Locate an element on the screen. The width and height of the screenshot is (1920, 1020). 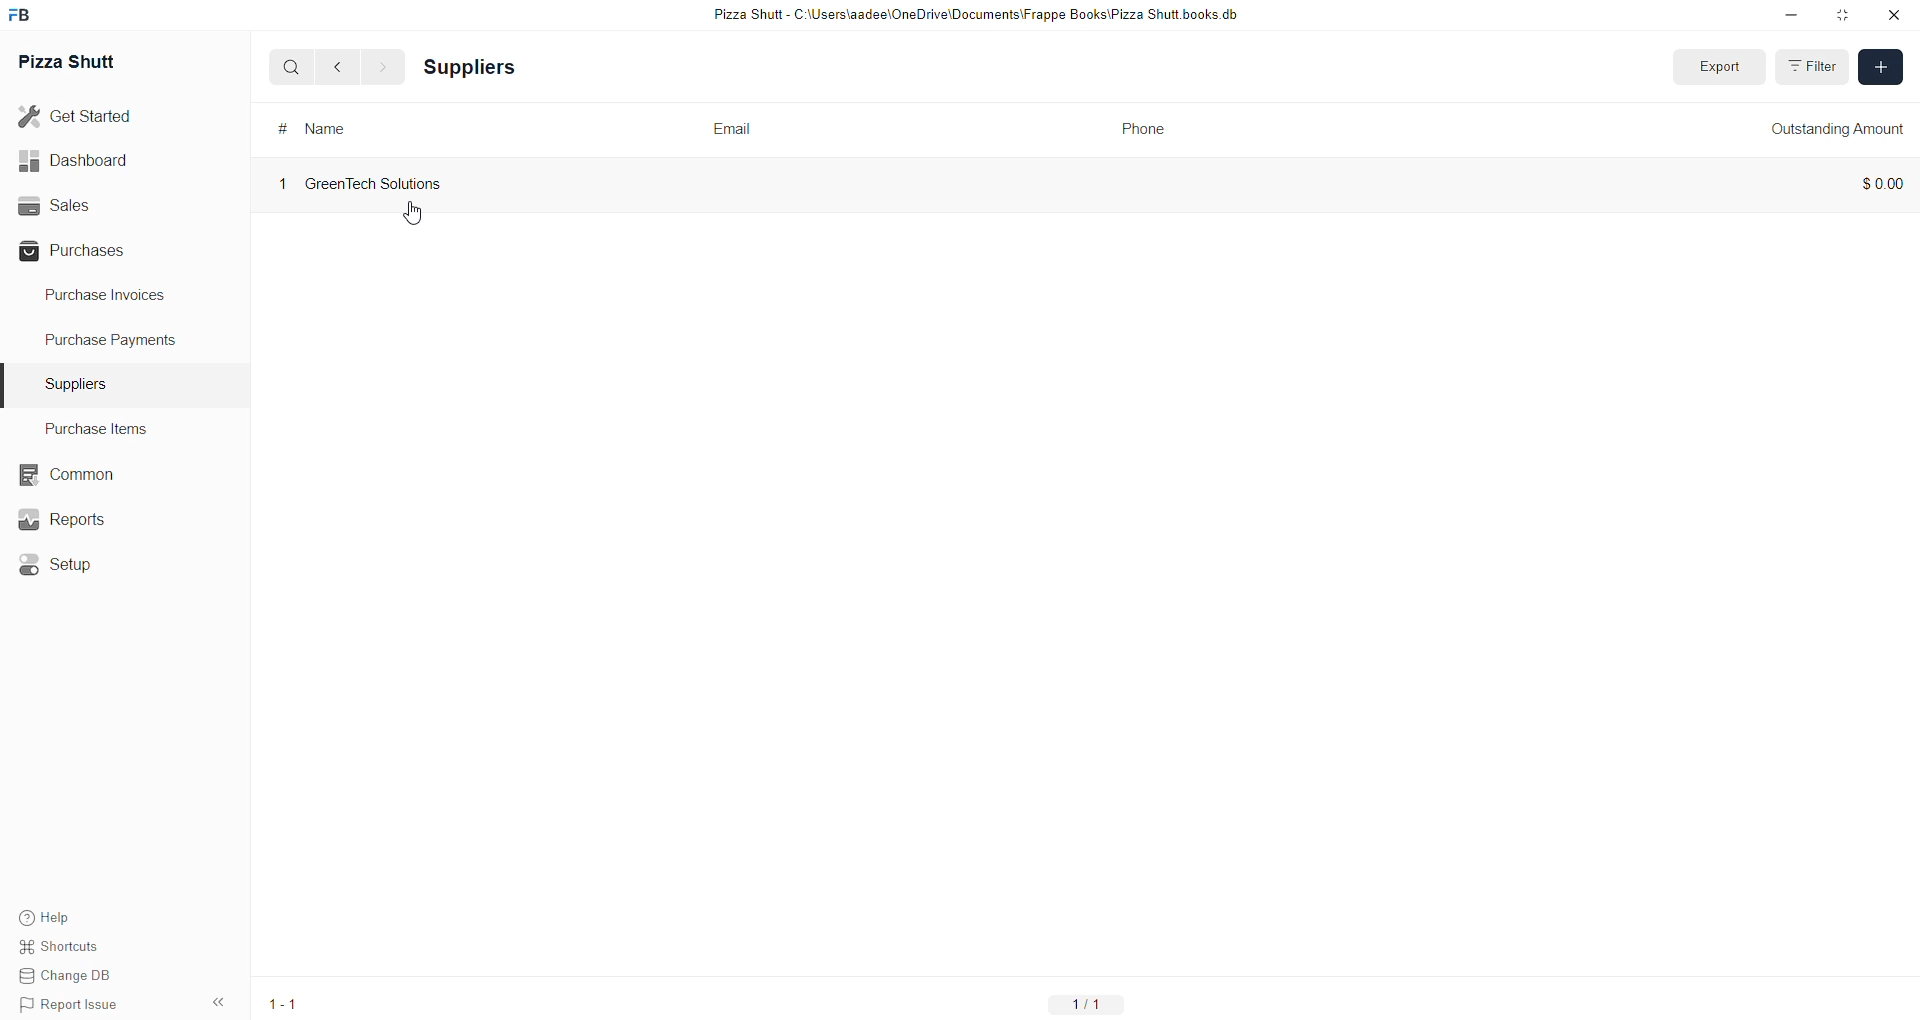
hide is located at coordinates (217, 1003).